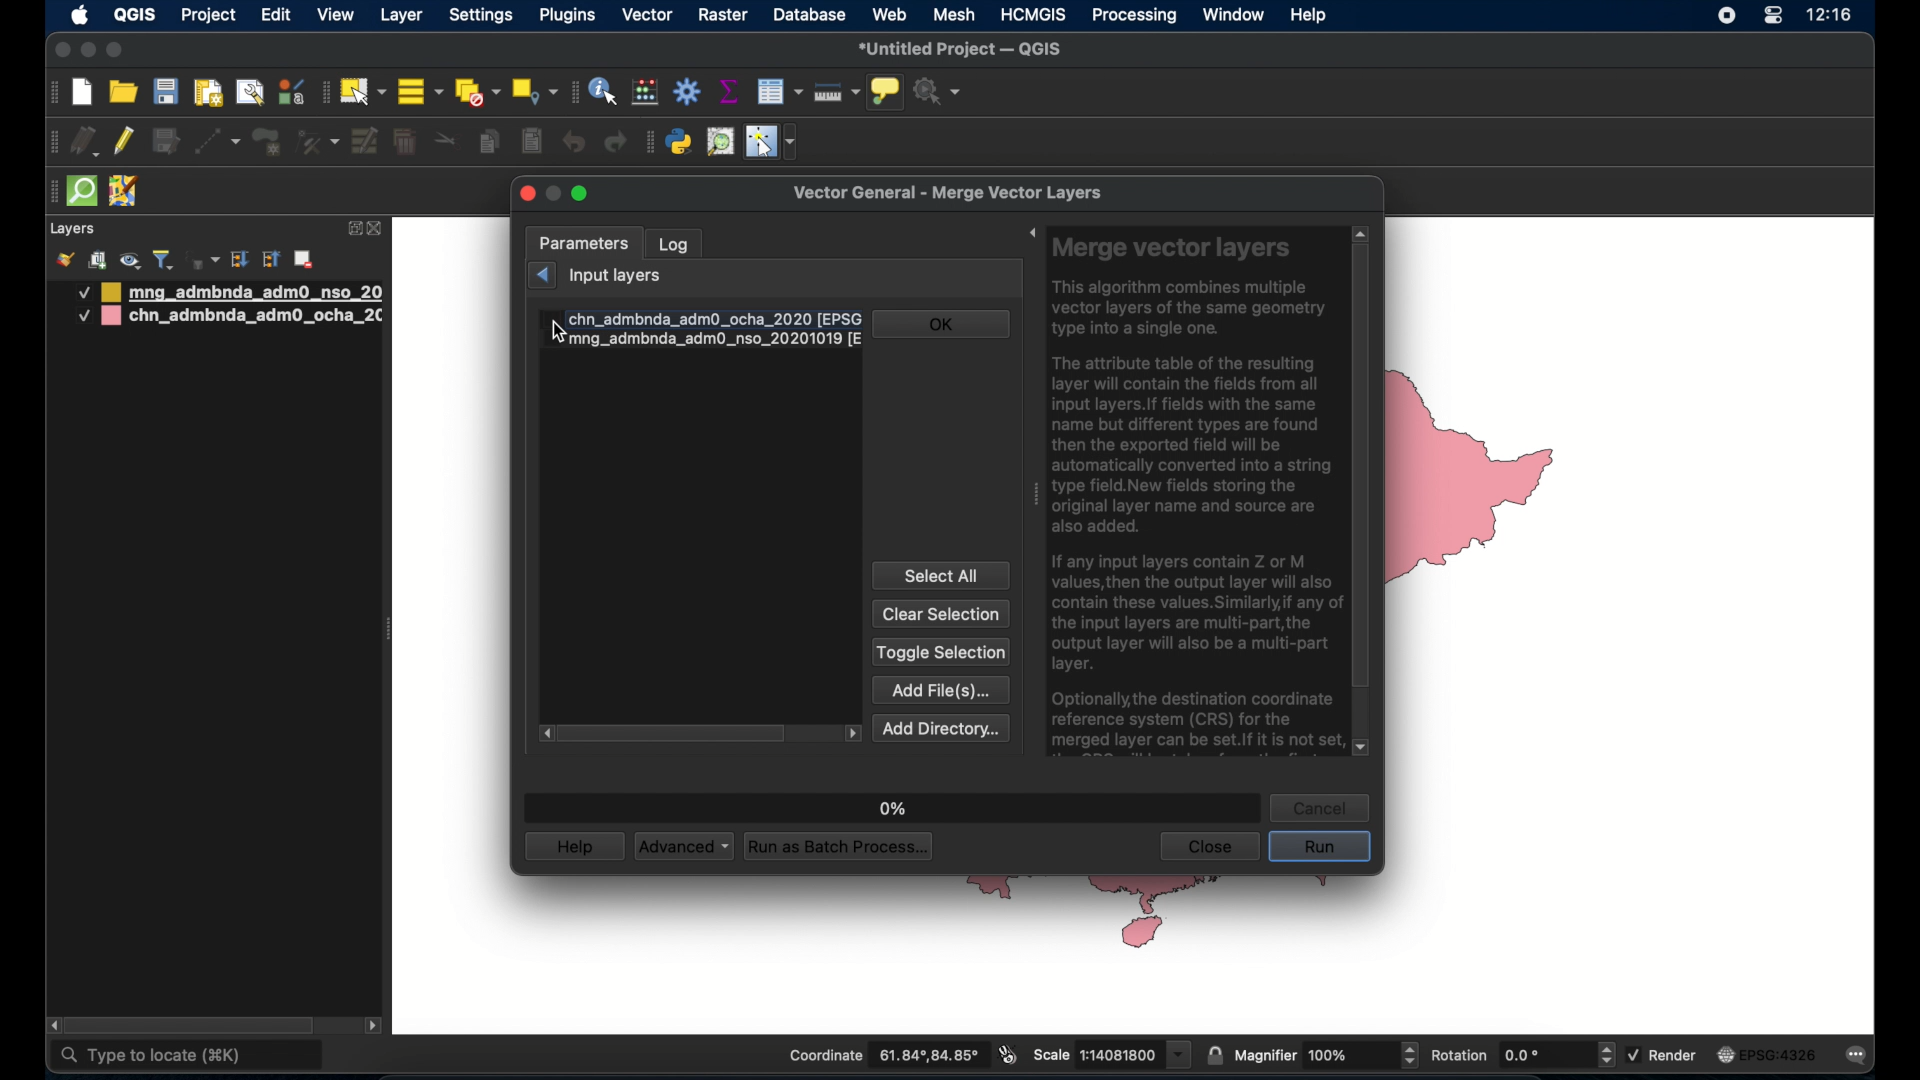  Describe the element at coordinates (683, 847) in the screenshot. I see `advanced` at that location.